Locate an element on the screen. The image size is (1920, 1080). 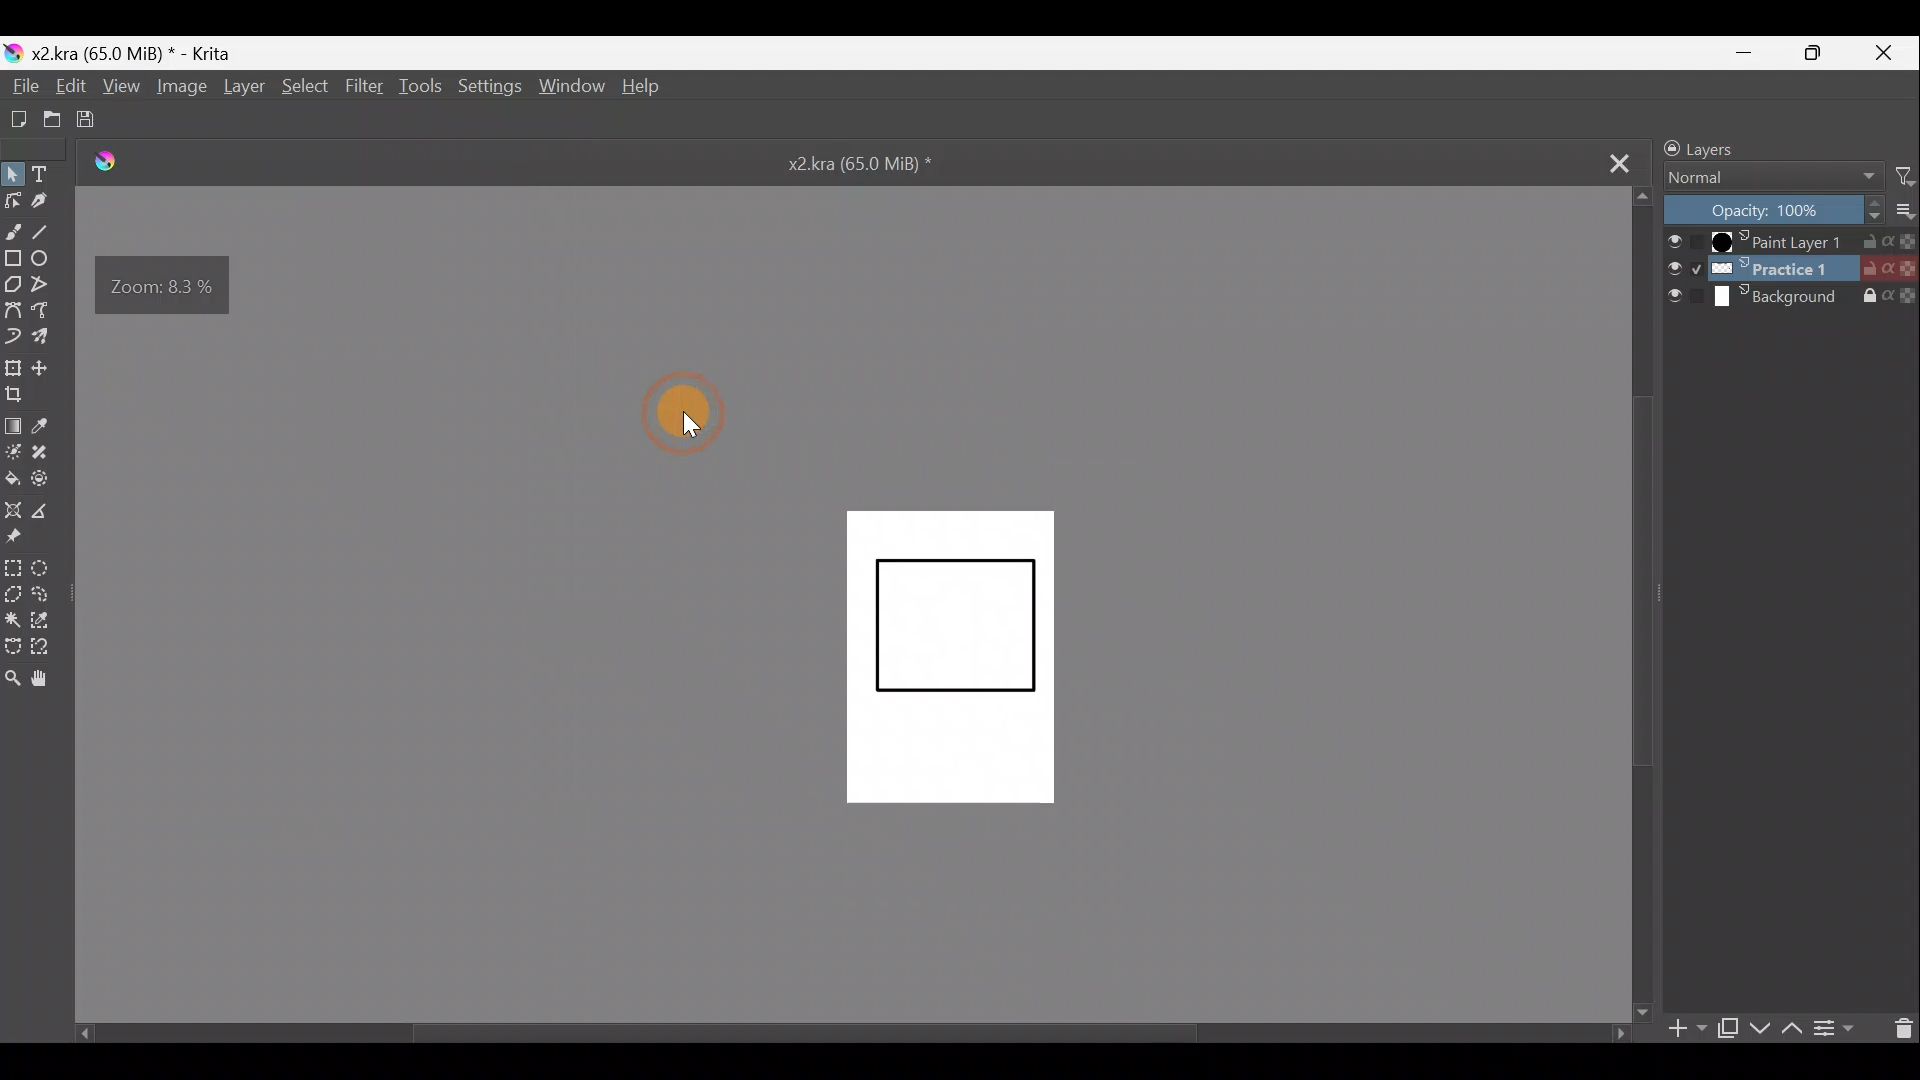
Filter is located at coordinates (1906, 175).